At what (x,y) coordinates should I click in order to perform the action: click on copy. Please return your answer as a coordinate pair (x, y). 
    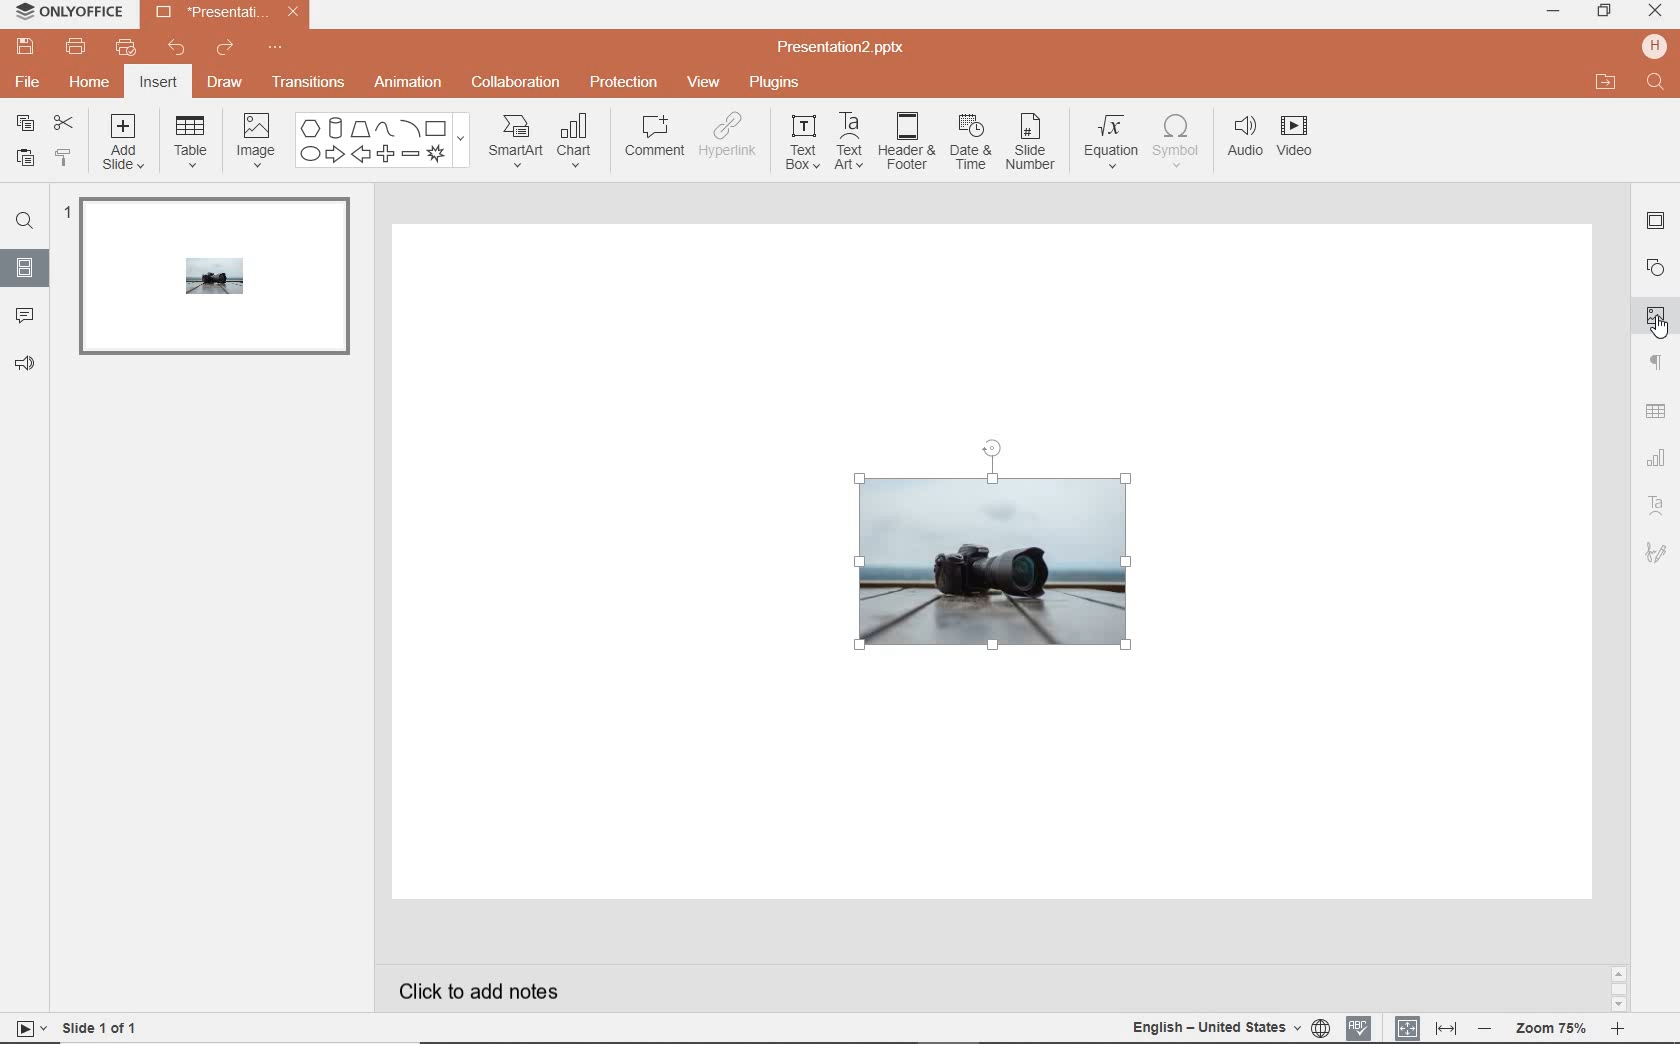
    Looking at the image, I should click on (25, 121).